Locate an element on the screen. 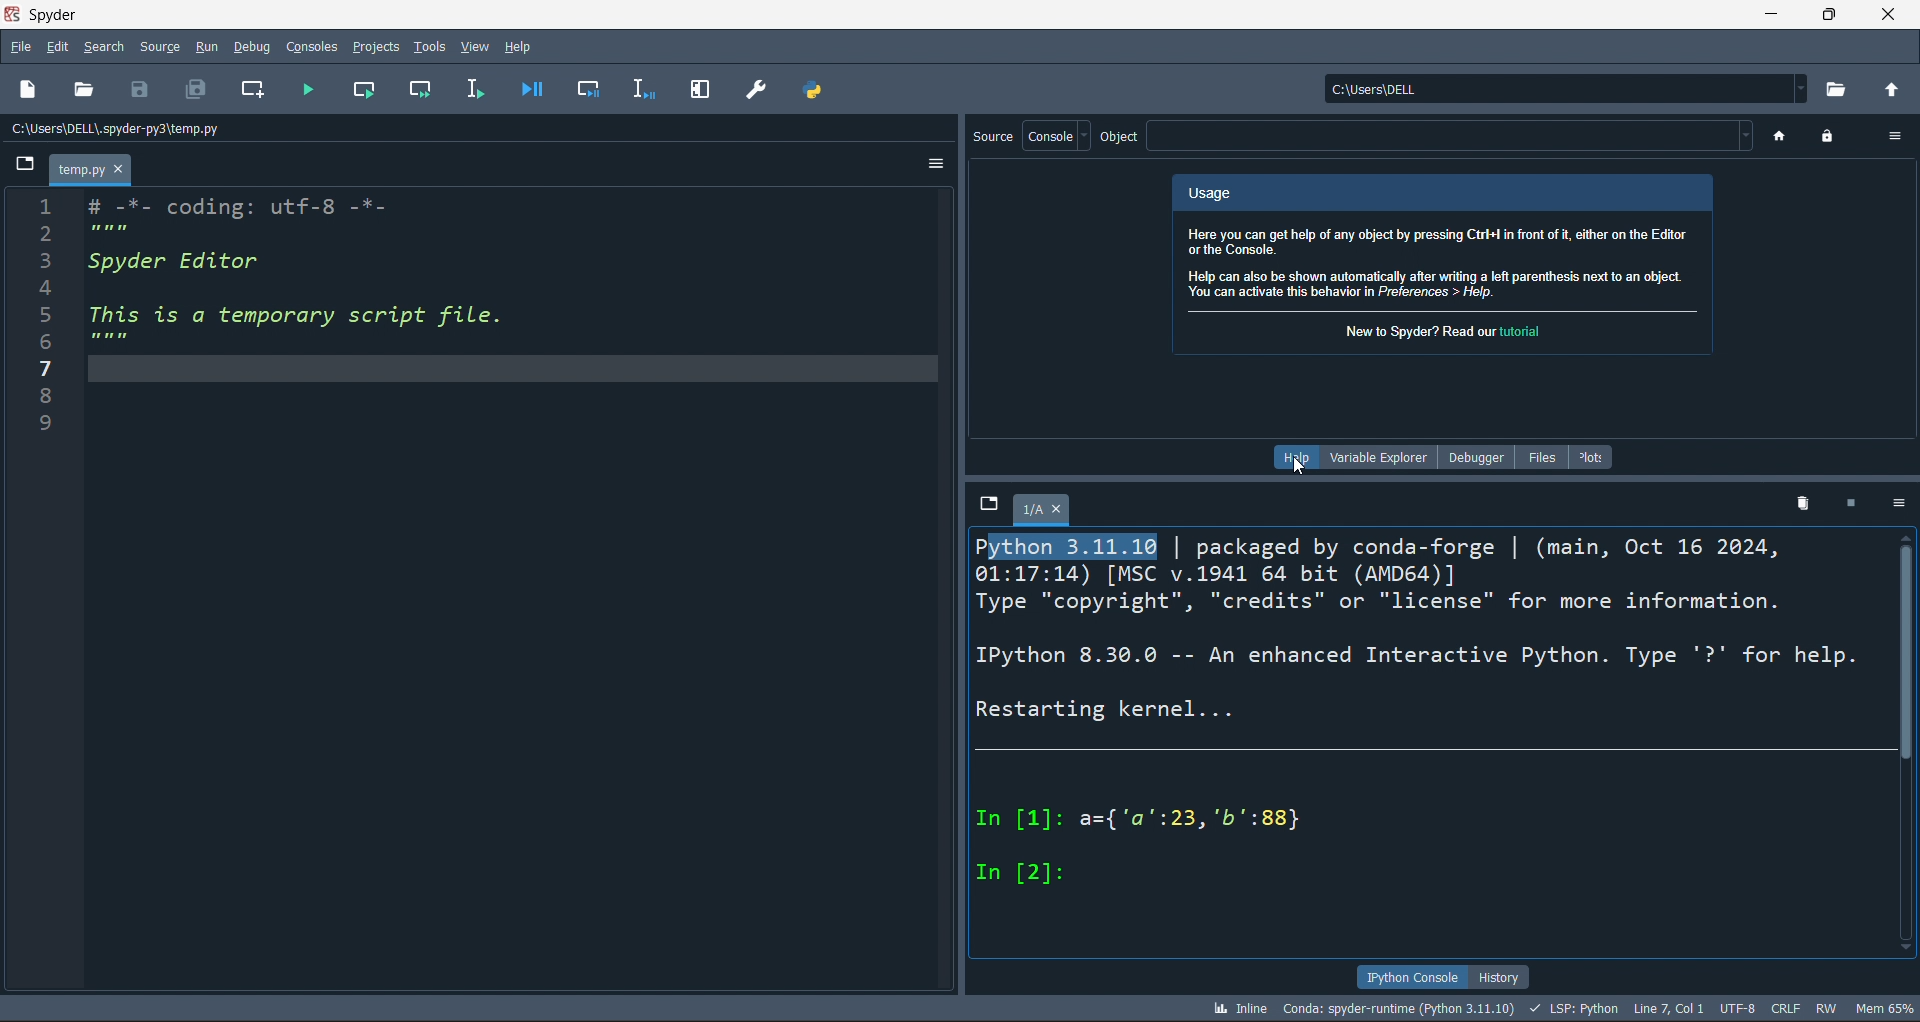 This screenshot has width=1920, height=1022. debug line is located at coordinates (645, 91).